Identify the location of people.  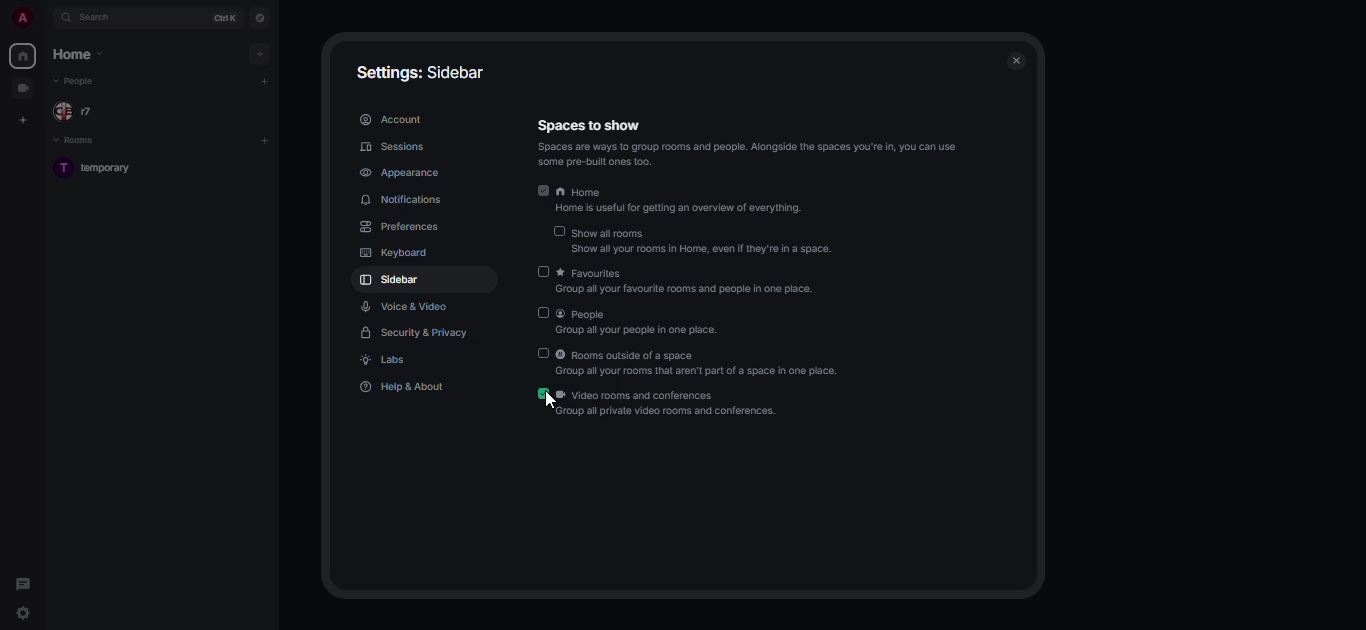
(79, 112).